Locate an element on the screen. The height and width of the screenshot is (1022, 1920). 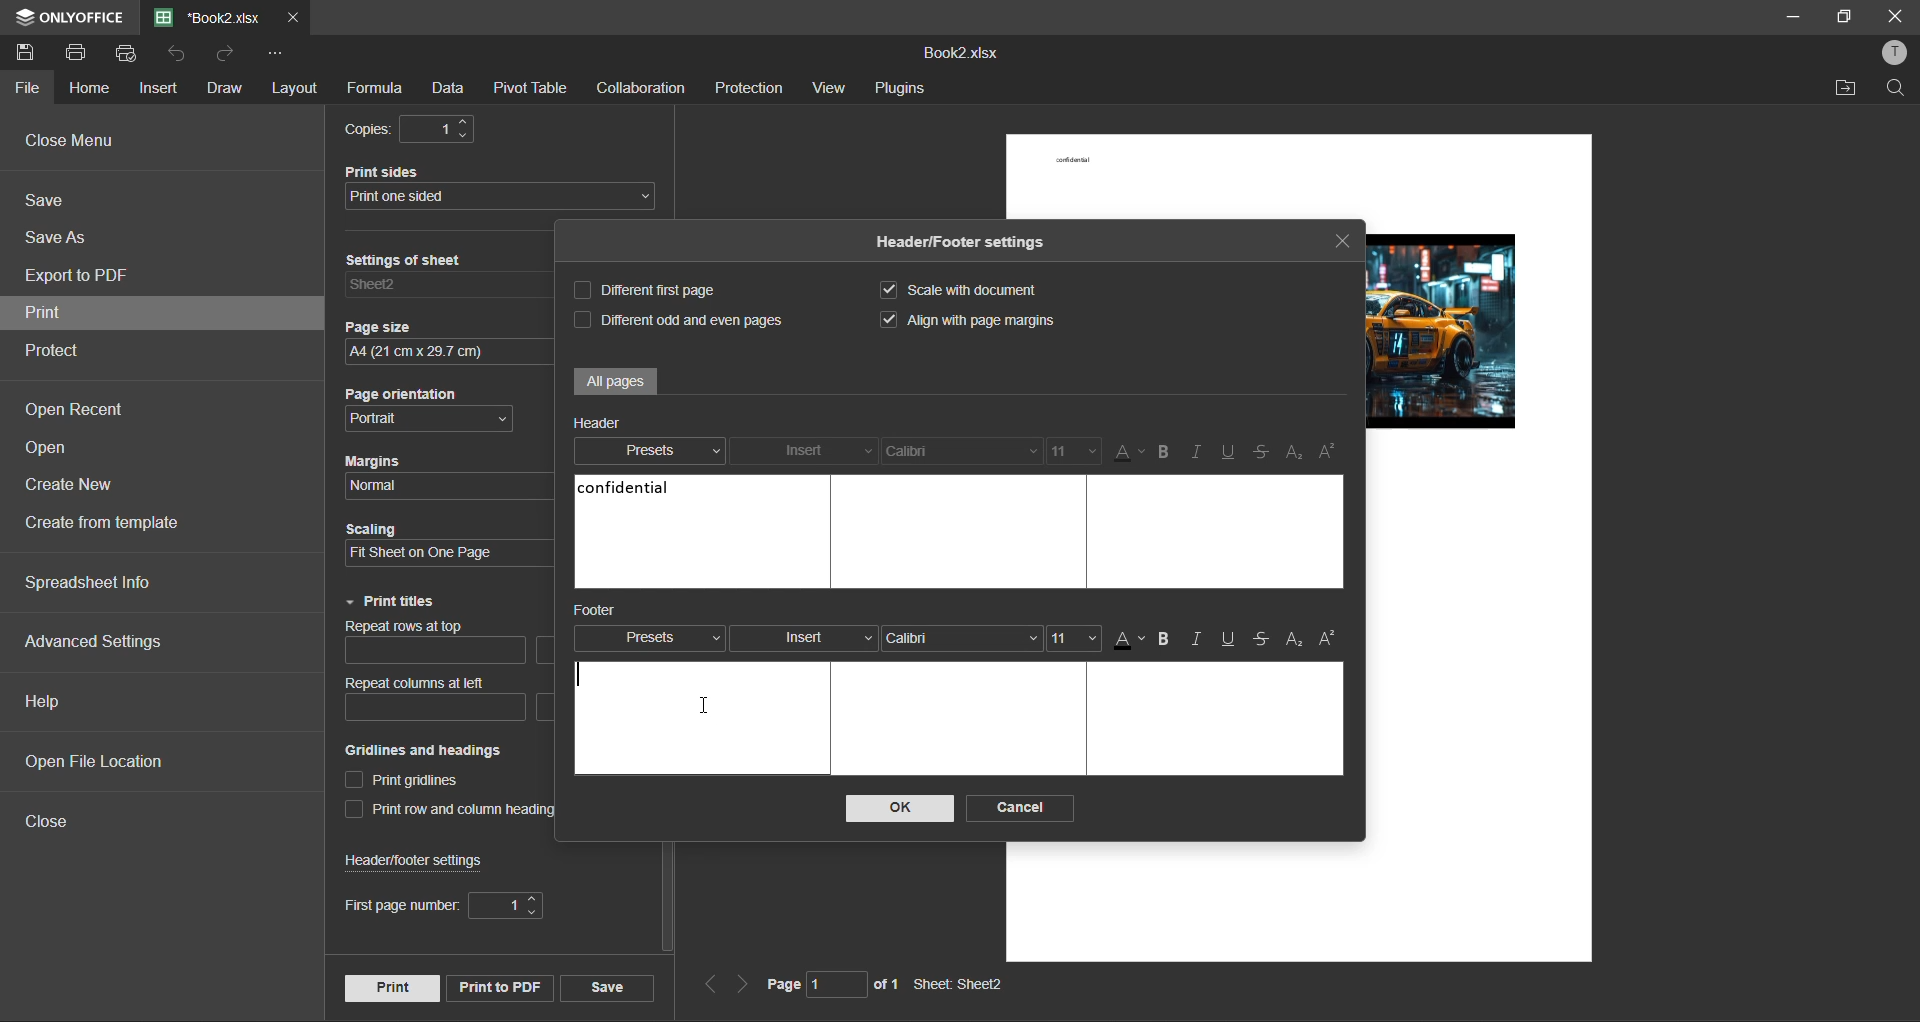
Header is located at coordinates (603, 425).